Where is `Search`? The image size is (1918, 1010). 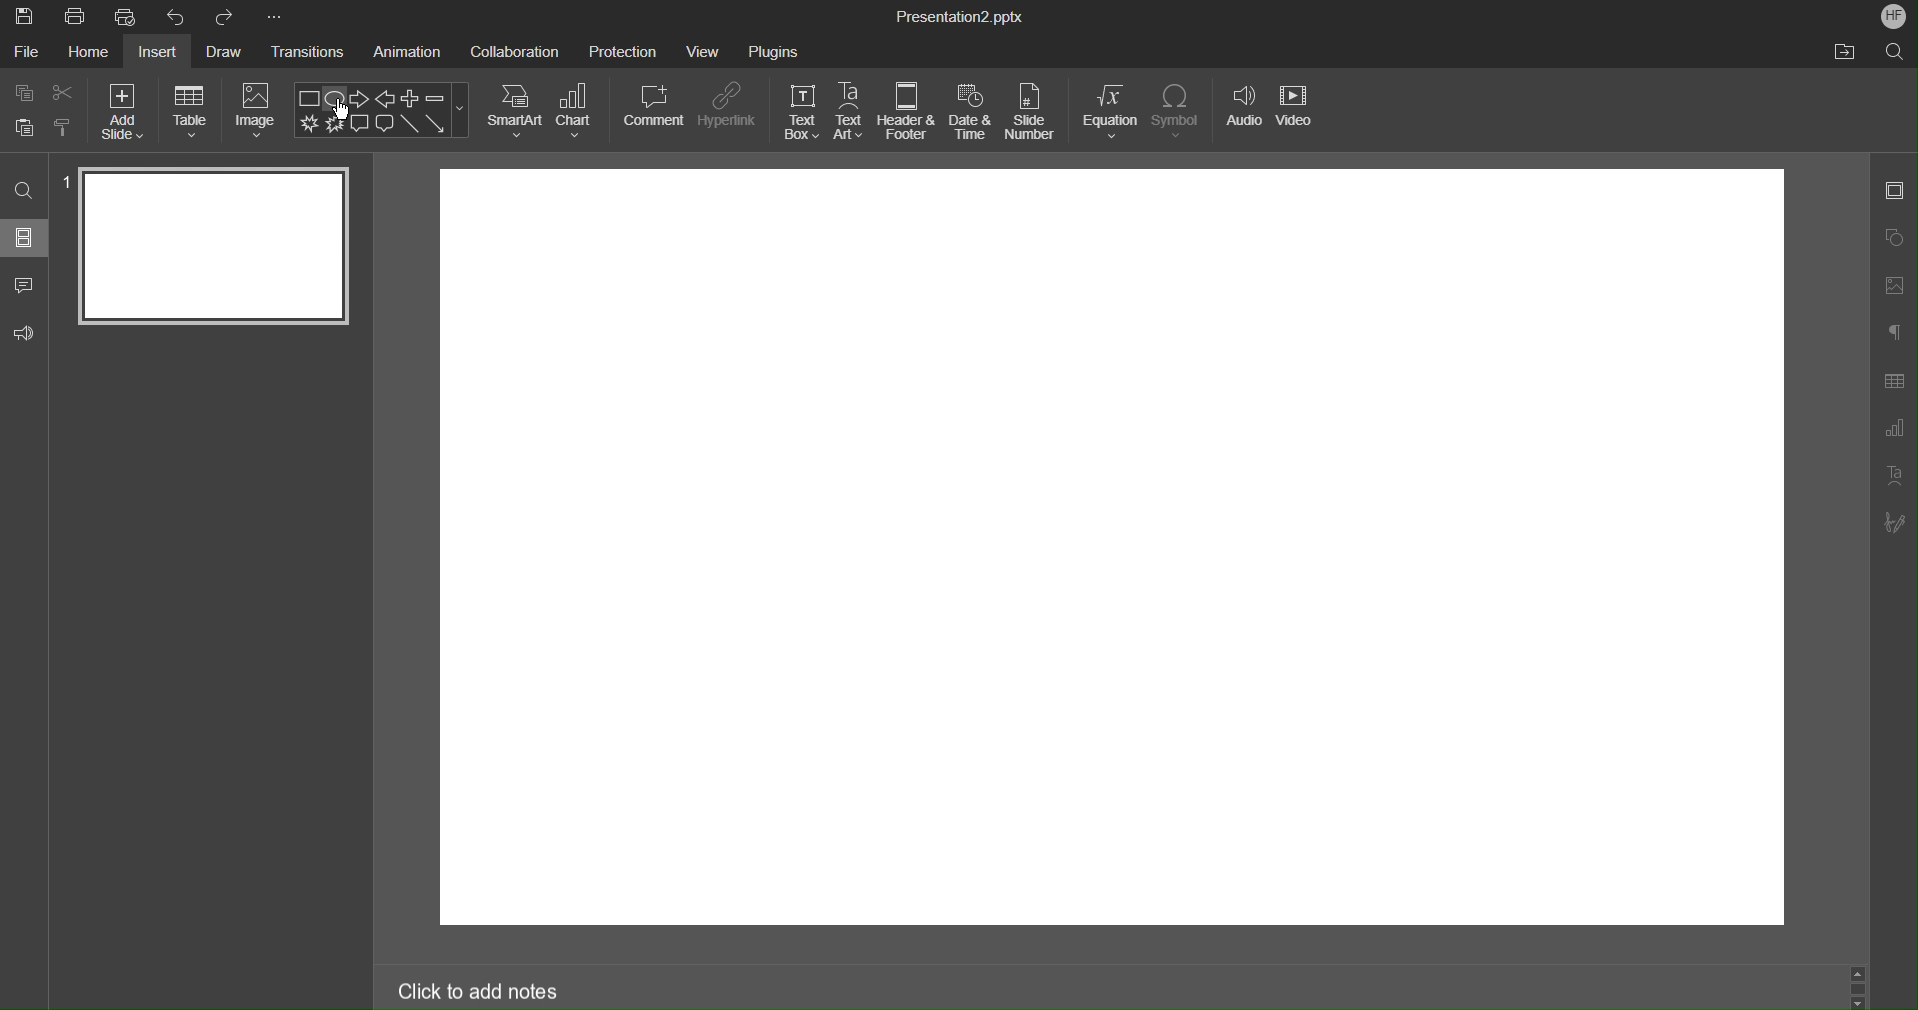 Search is located at coordinates (24, 189).